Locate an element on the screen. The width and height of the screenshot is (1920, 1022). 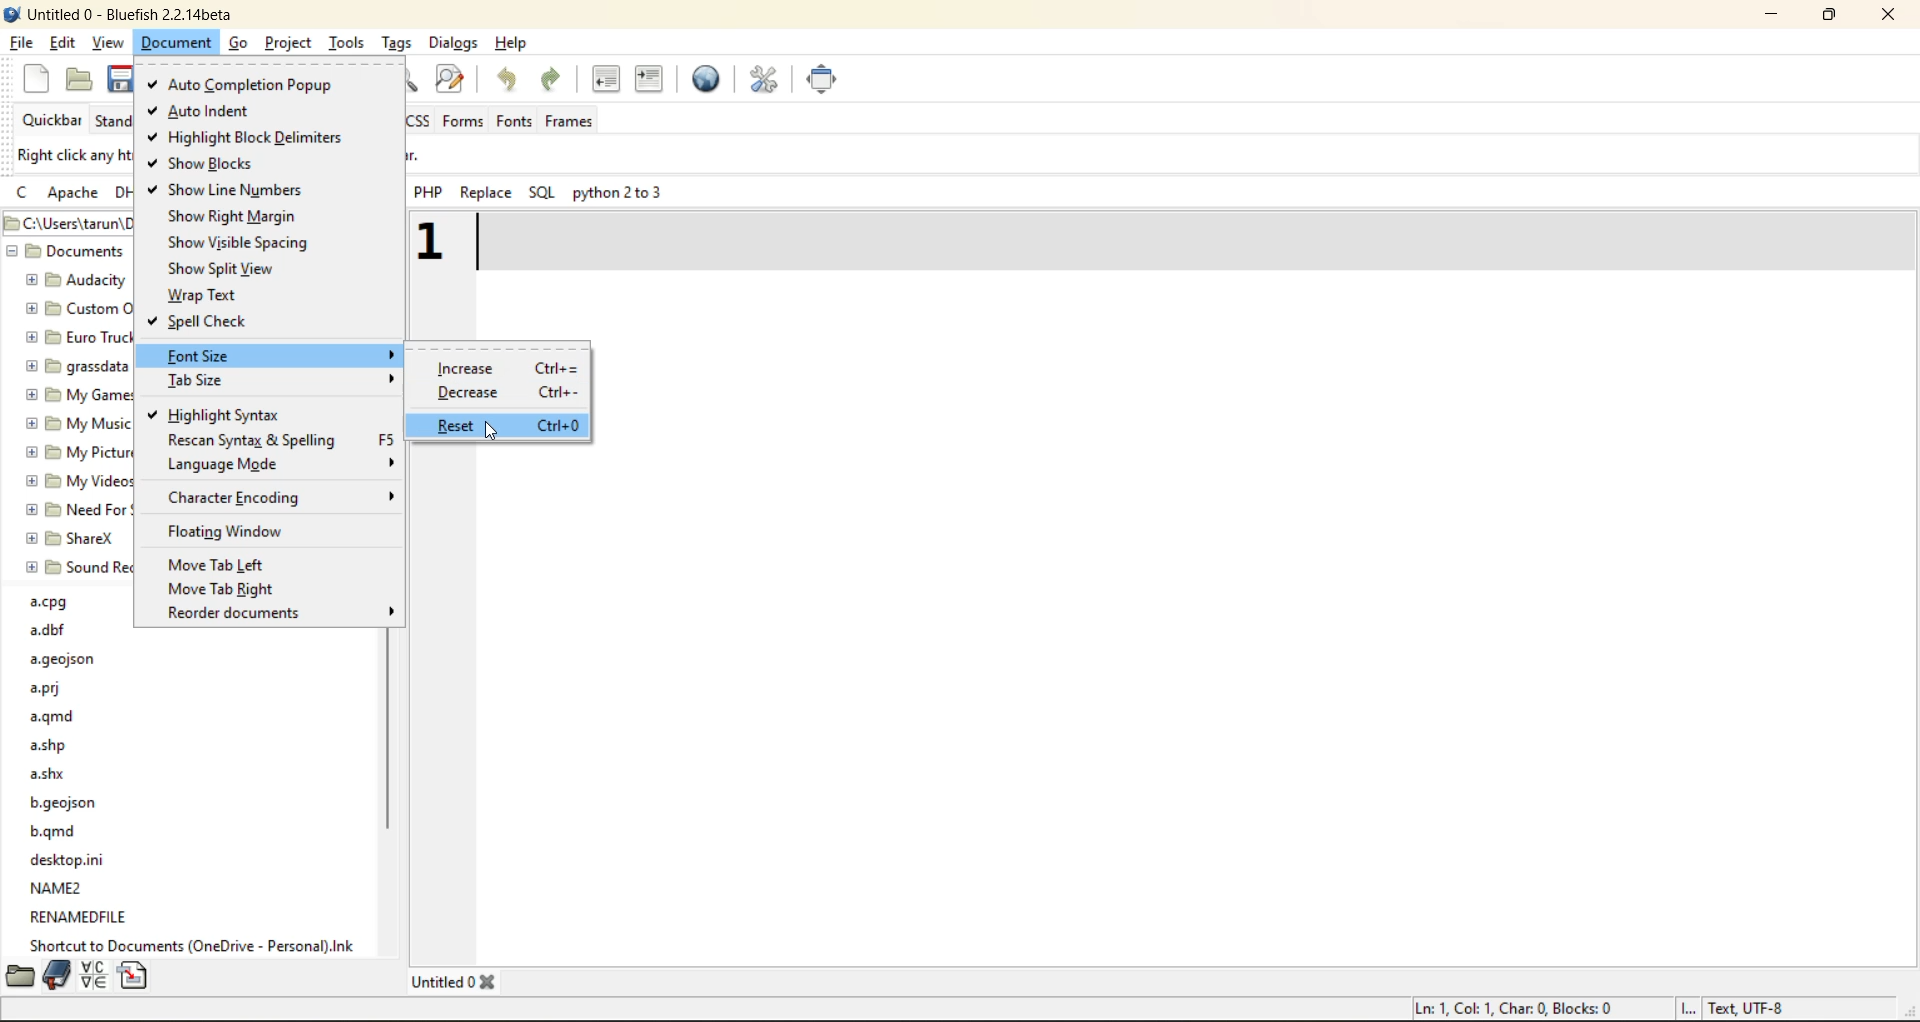
a.geojson is located at coordinates (65, 661).